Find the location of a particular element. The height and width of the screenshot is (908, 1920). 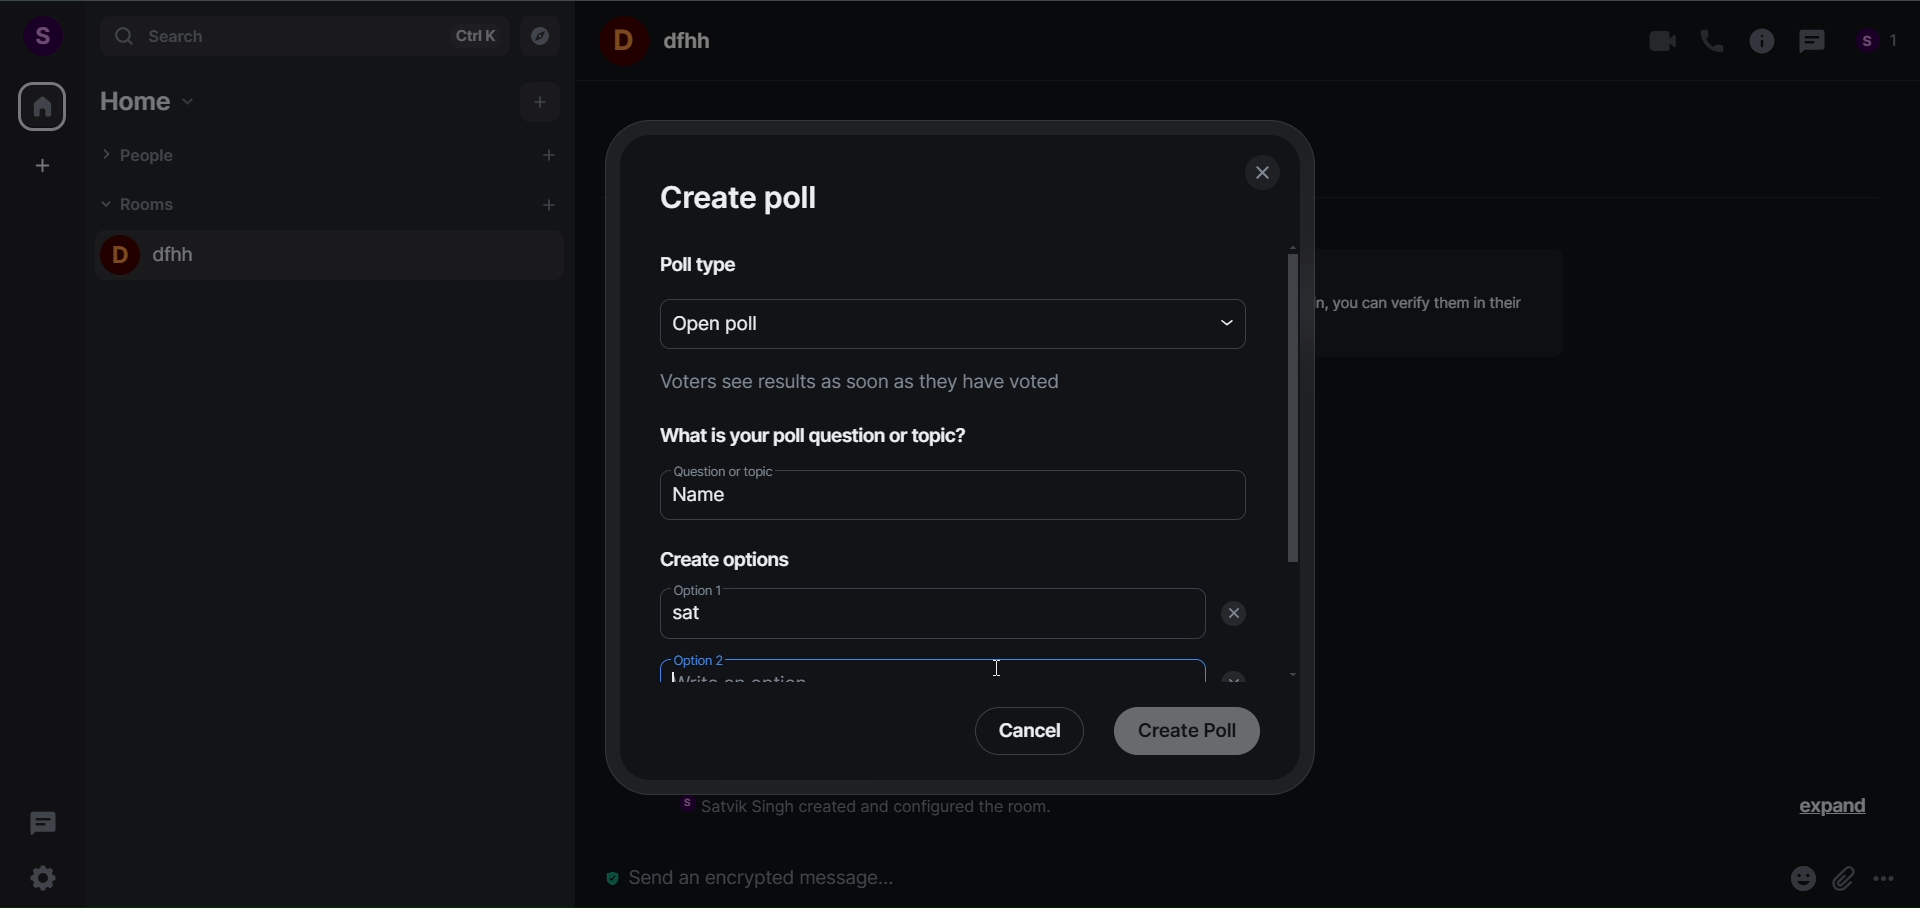

close is located at coordinates (1227, 674).